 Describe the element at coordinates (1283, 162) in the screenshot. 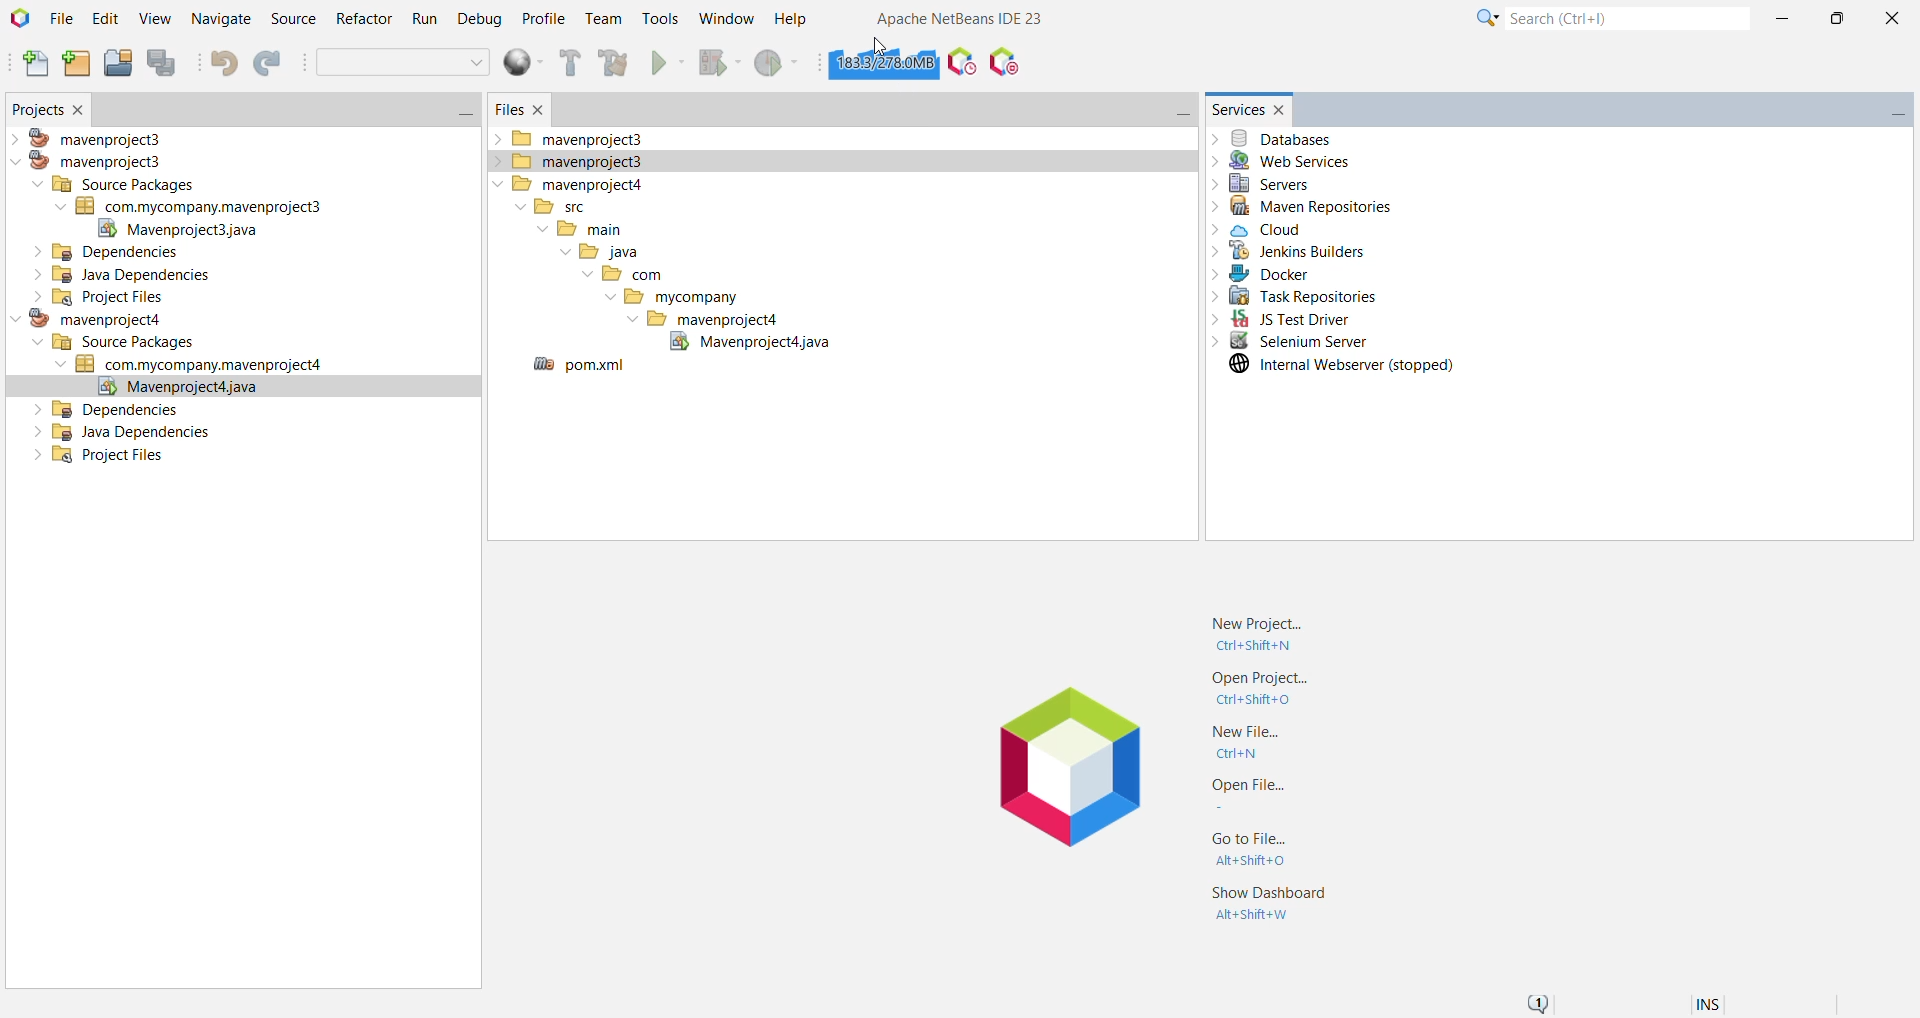

I see `Web Services` at that location.